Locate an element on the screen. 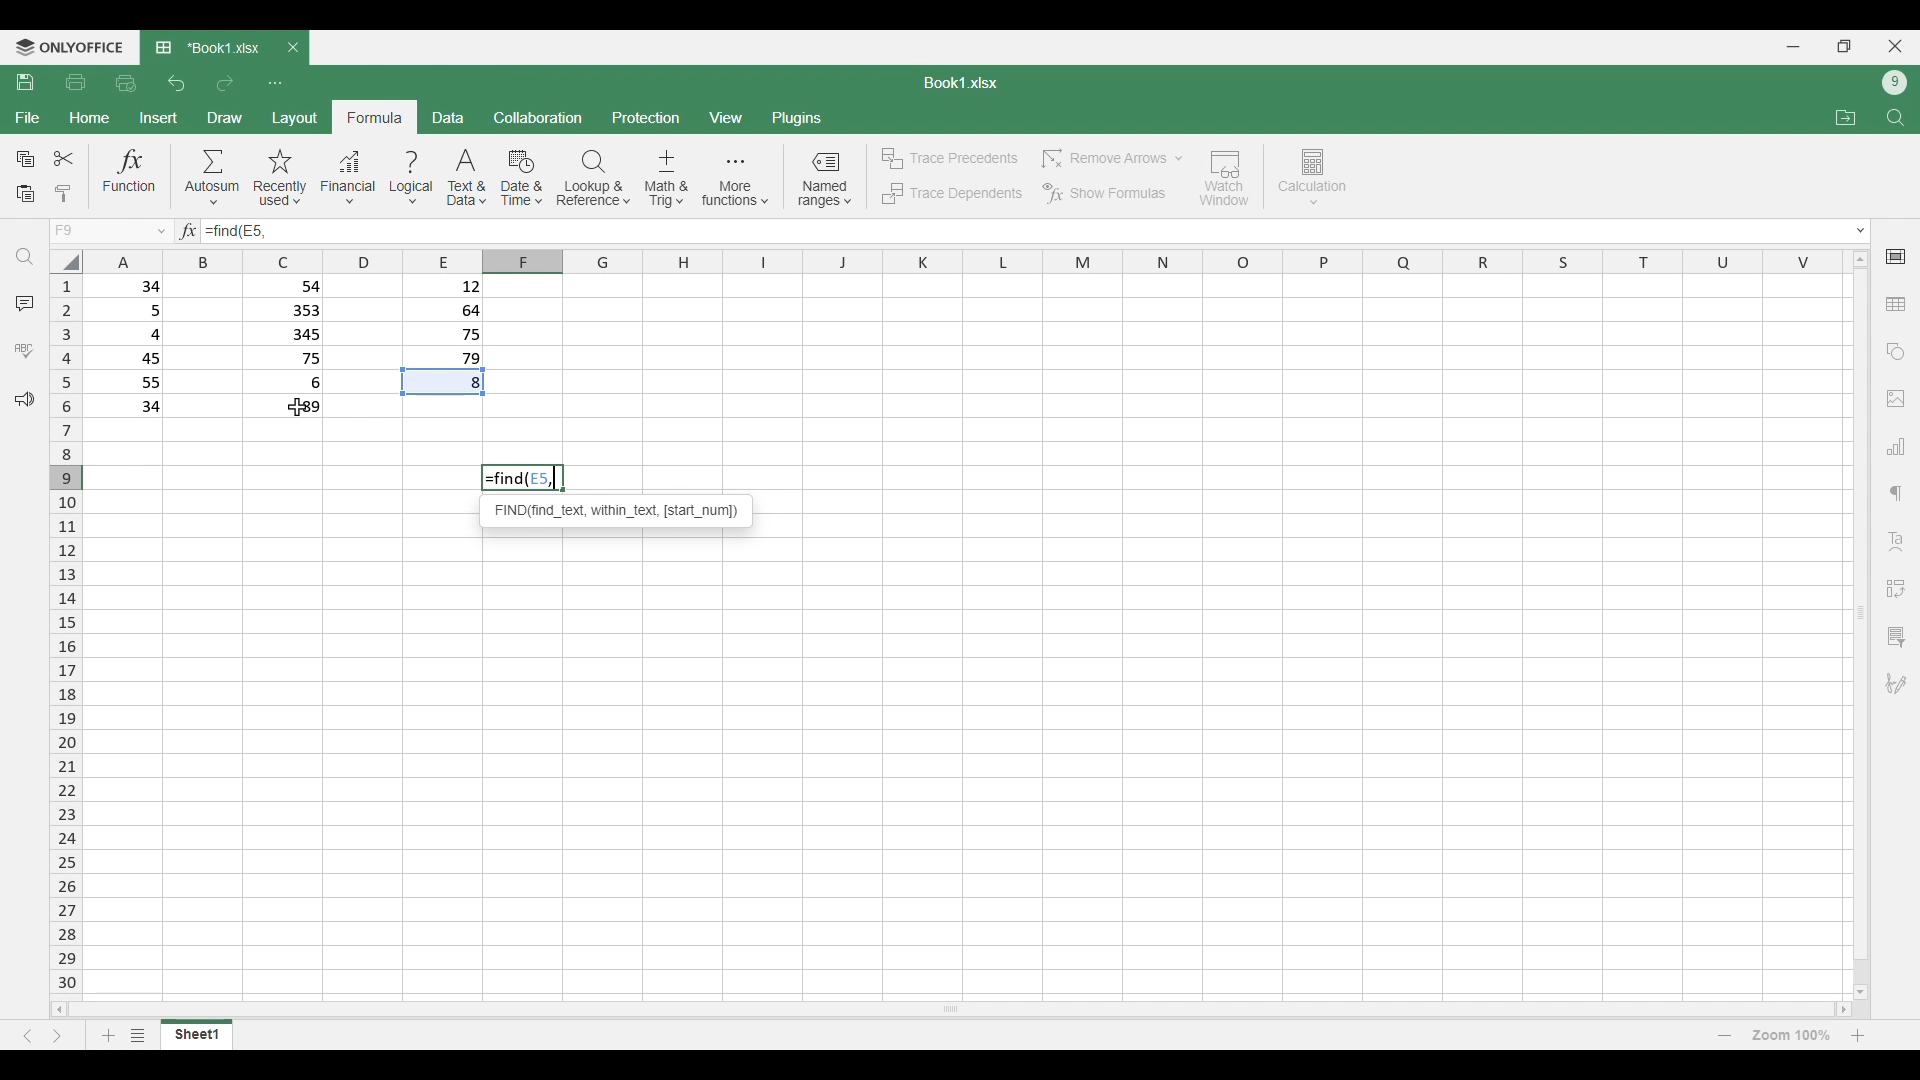 Image resolution: width=1920 pixels, height=1080 pixels. Zoom out is located at coordinates (1725, 1035).